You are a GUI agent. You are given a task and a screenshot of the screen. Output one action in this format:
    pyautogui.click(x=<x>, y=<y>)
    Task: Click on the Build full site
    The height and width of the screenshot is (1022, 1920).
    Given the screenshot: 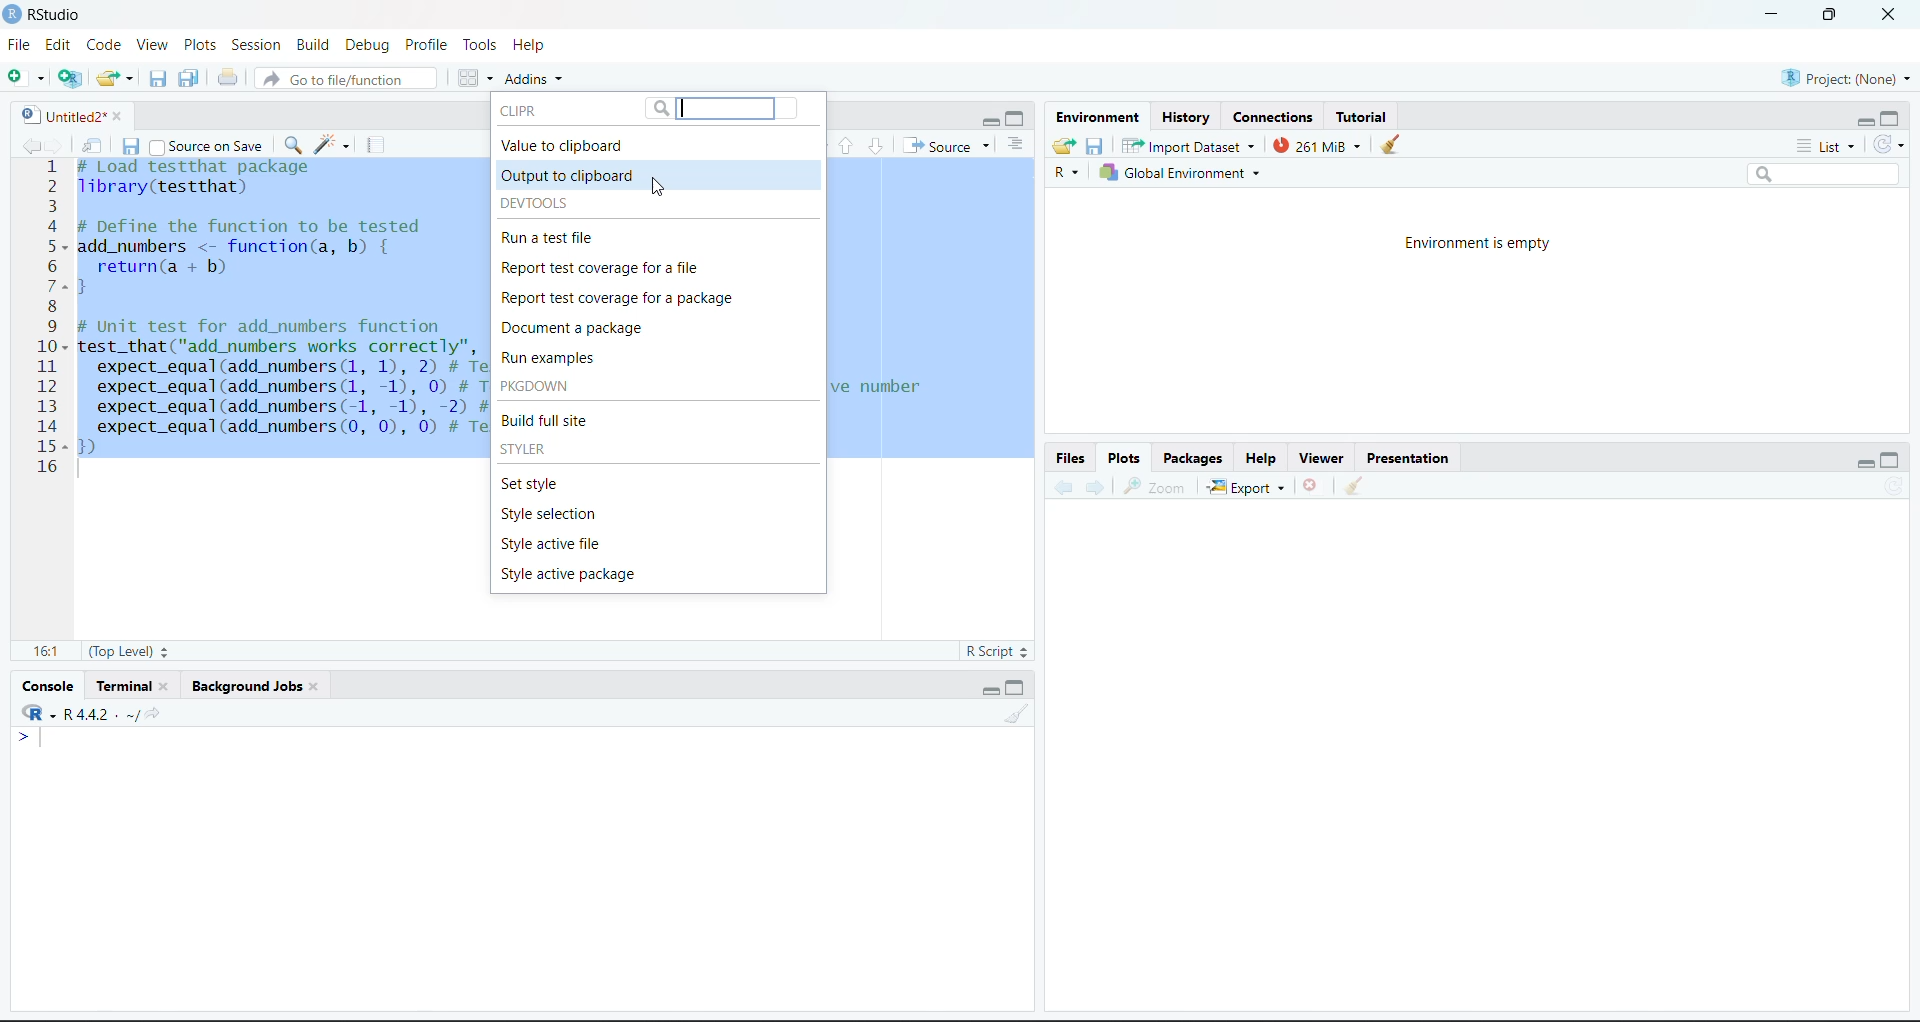 What is the action you would take?
    pyautogui.click(x=545, y=421)
    